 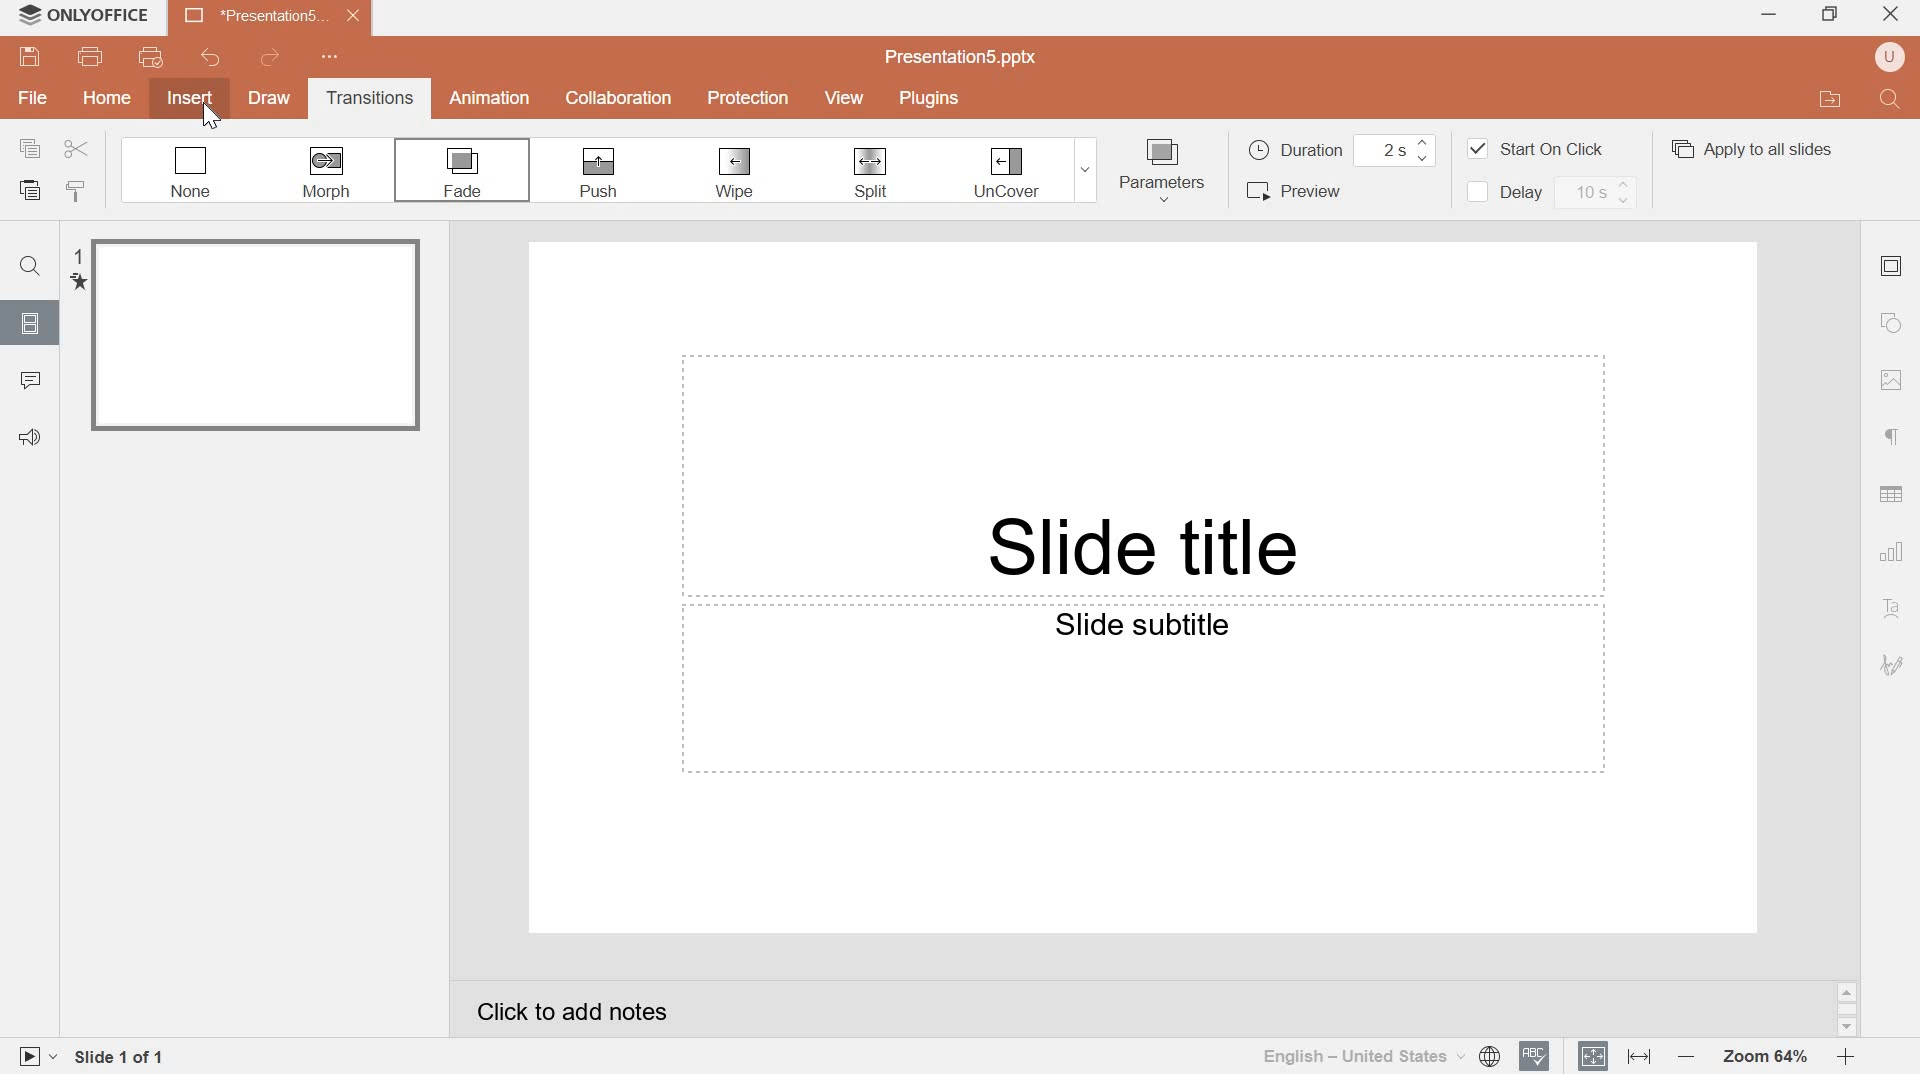 I want to click on scroll up, so click(x=1847, y=992).